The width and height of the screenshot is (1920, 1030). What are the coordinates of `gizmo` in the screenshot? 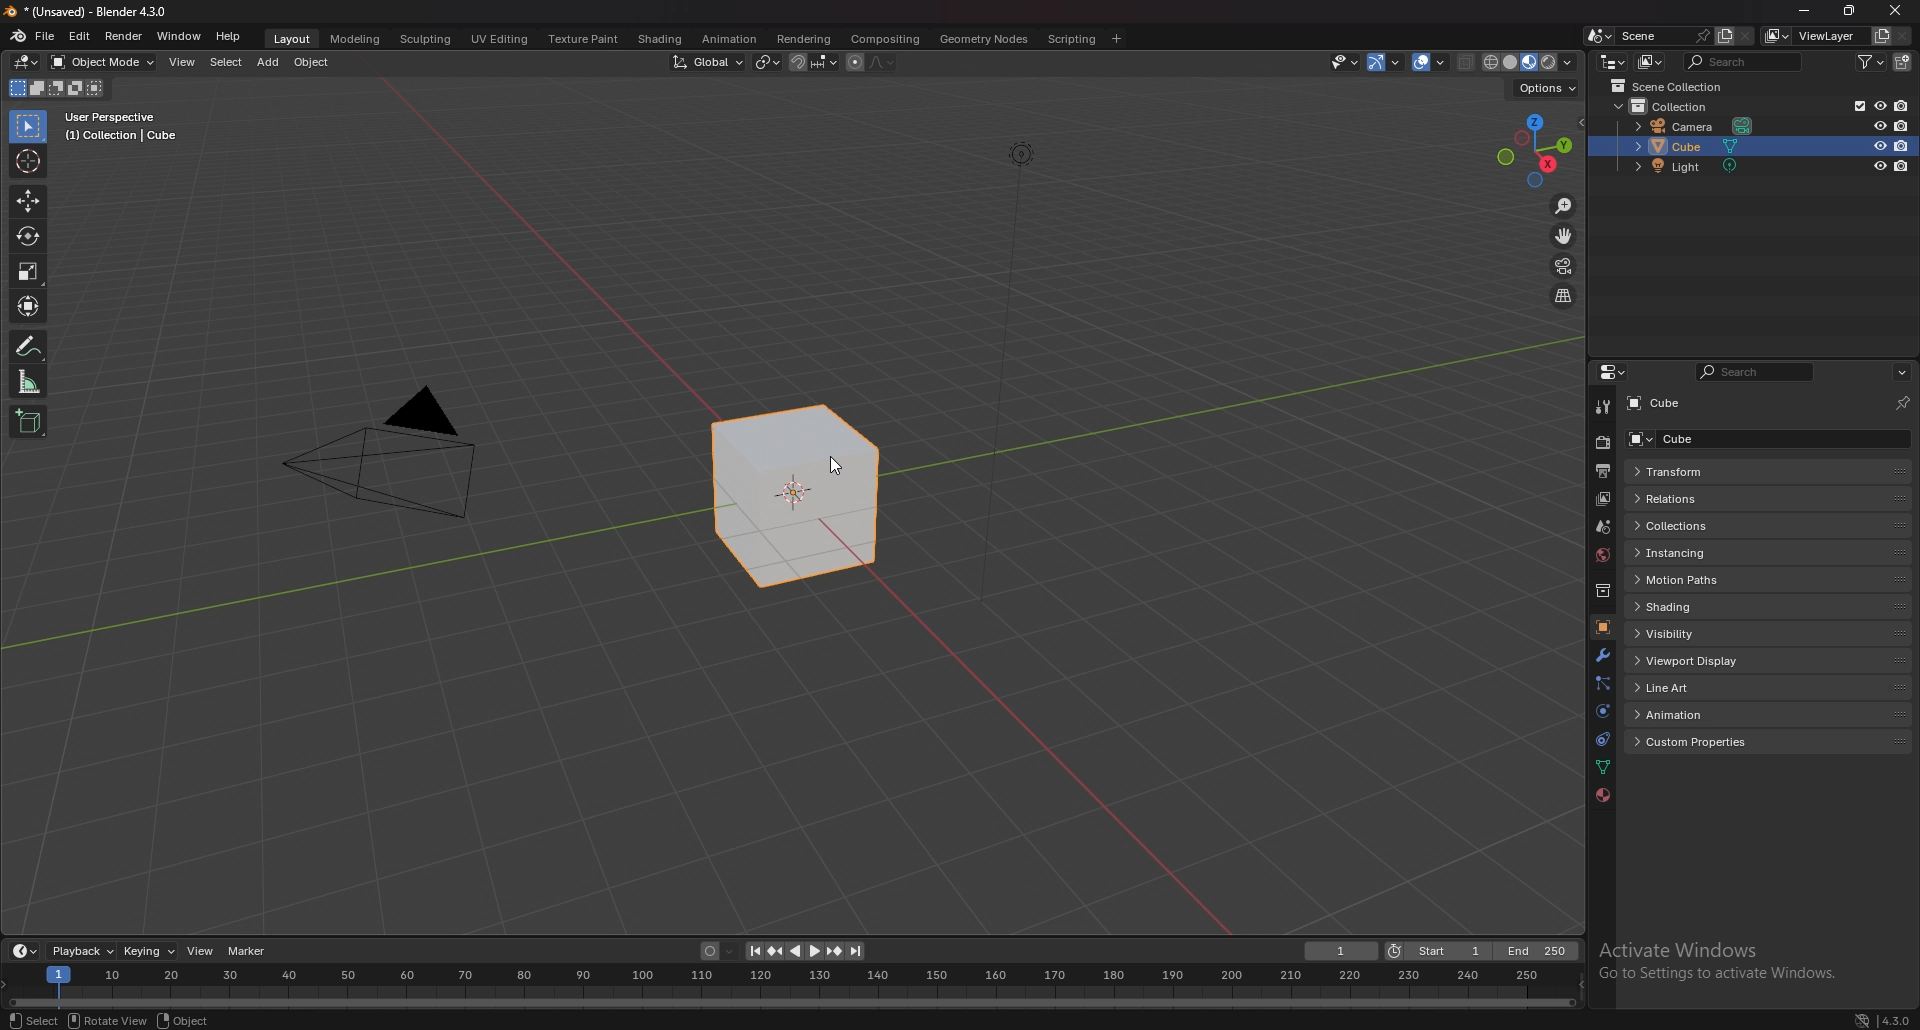 It's located at (1386, 63).